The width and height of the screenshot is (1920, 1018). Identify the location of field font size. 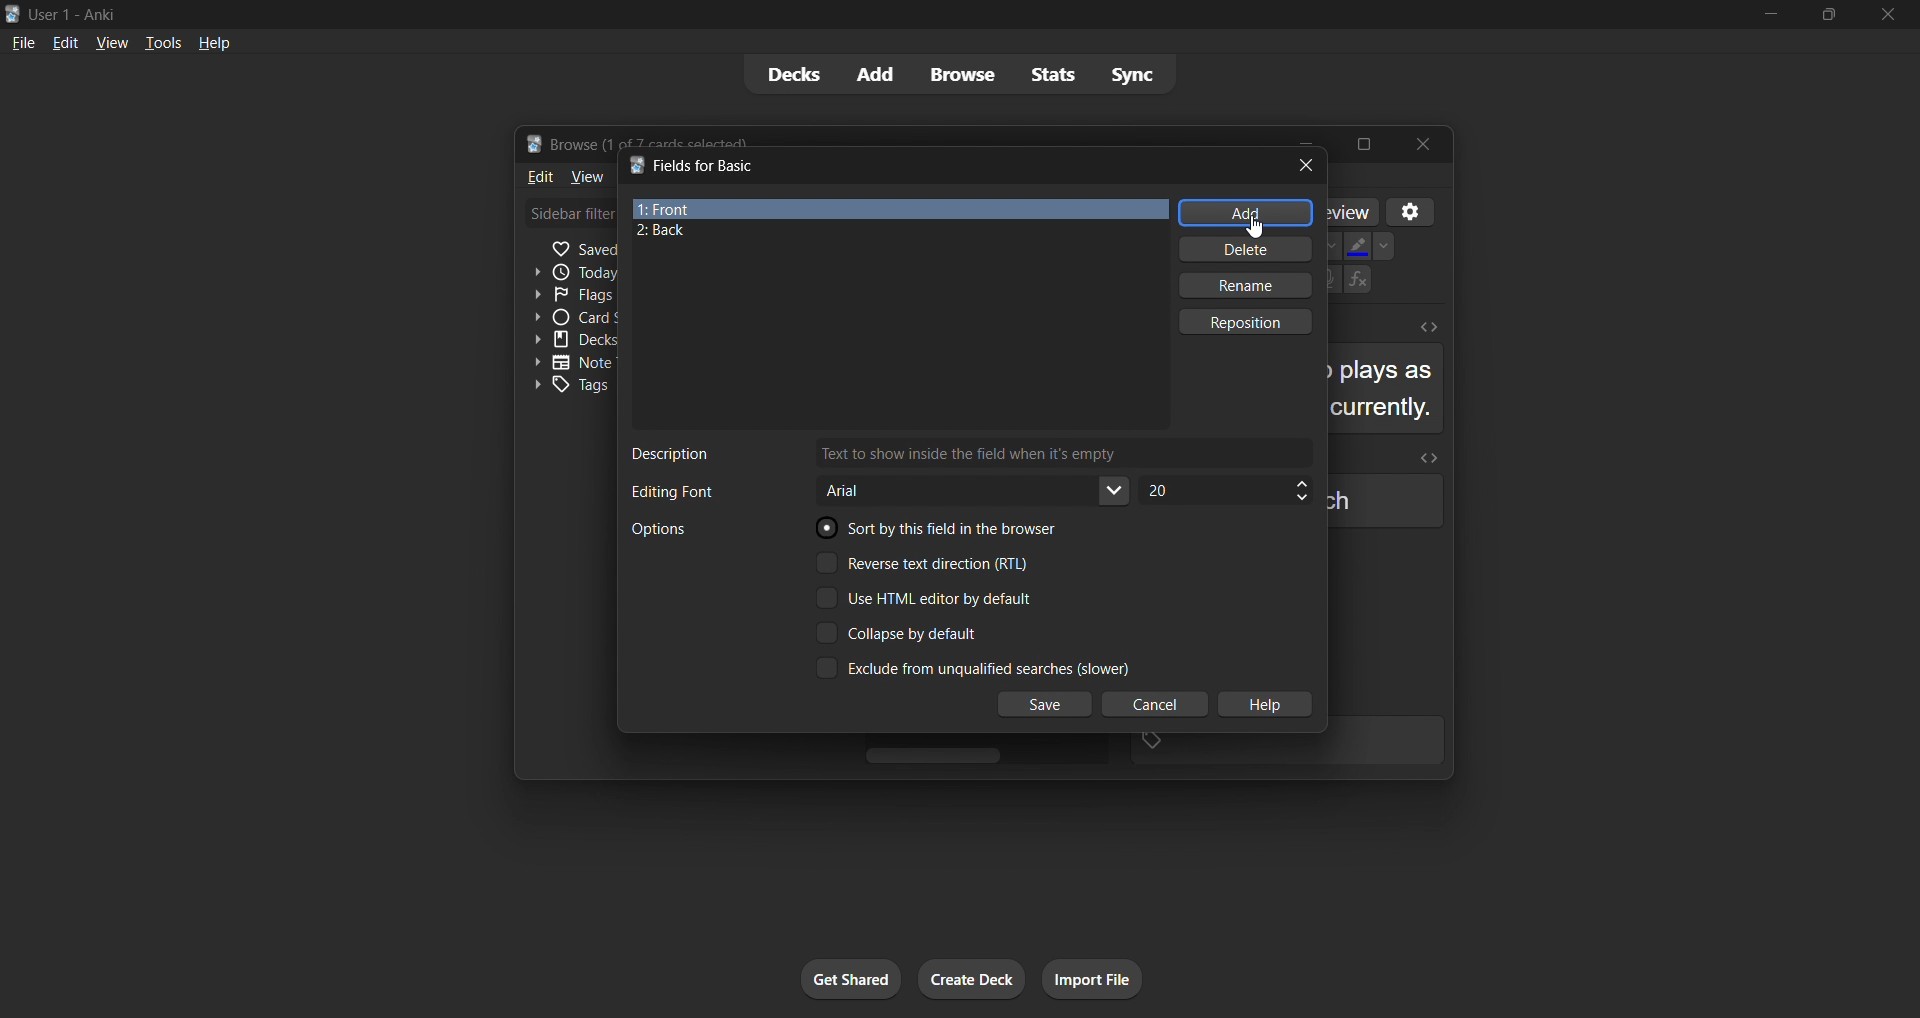
(1226, 491).